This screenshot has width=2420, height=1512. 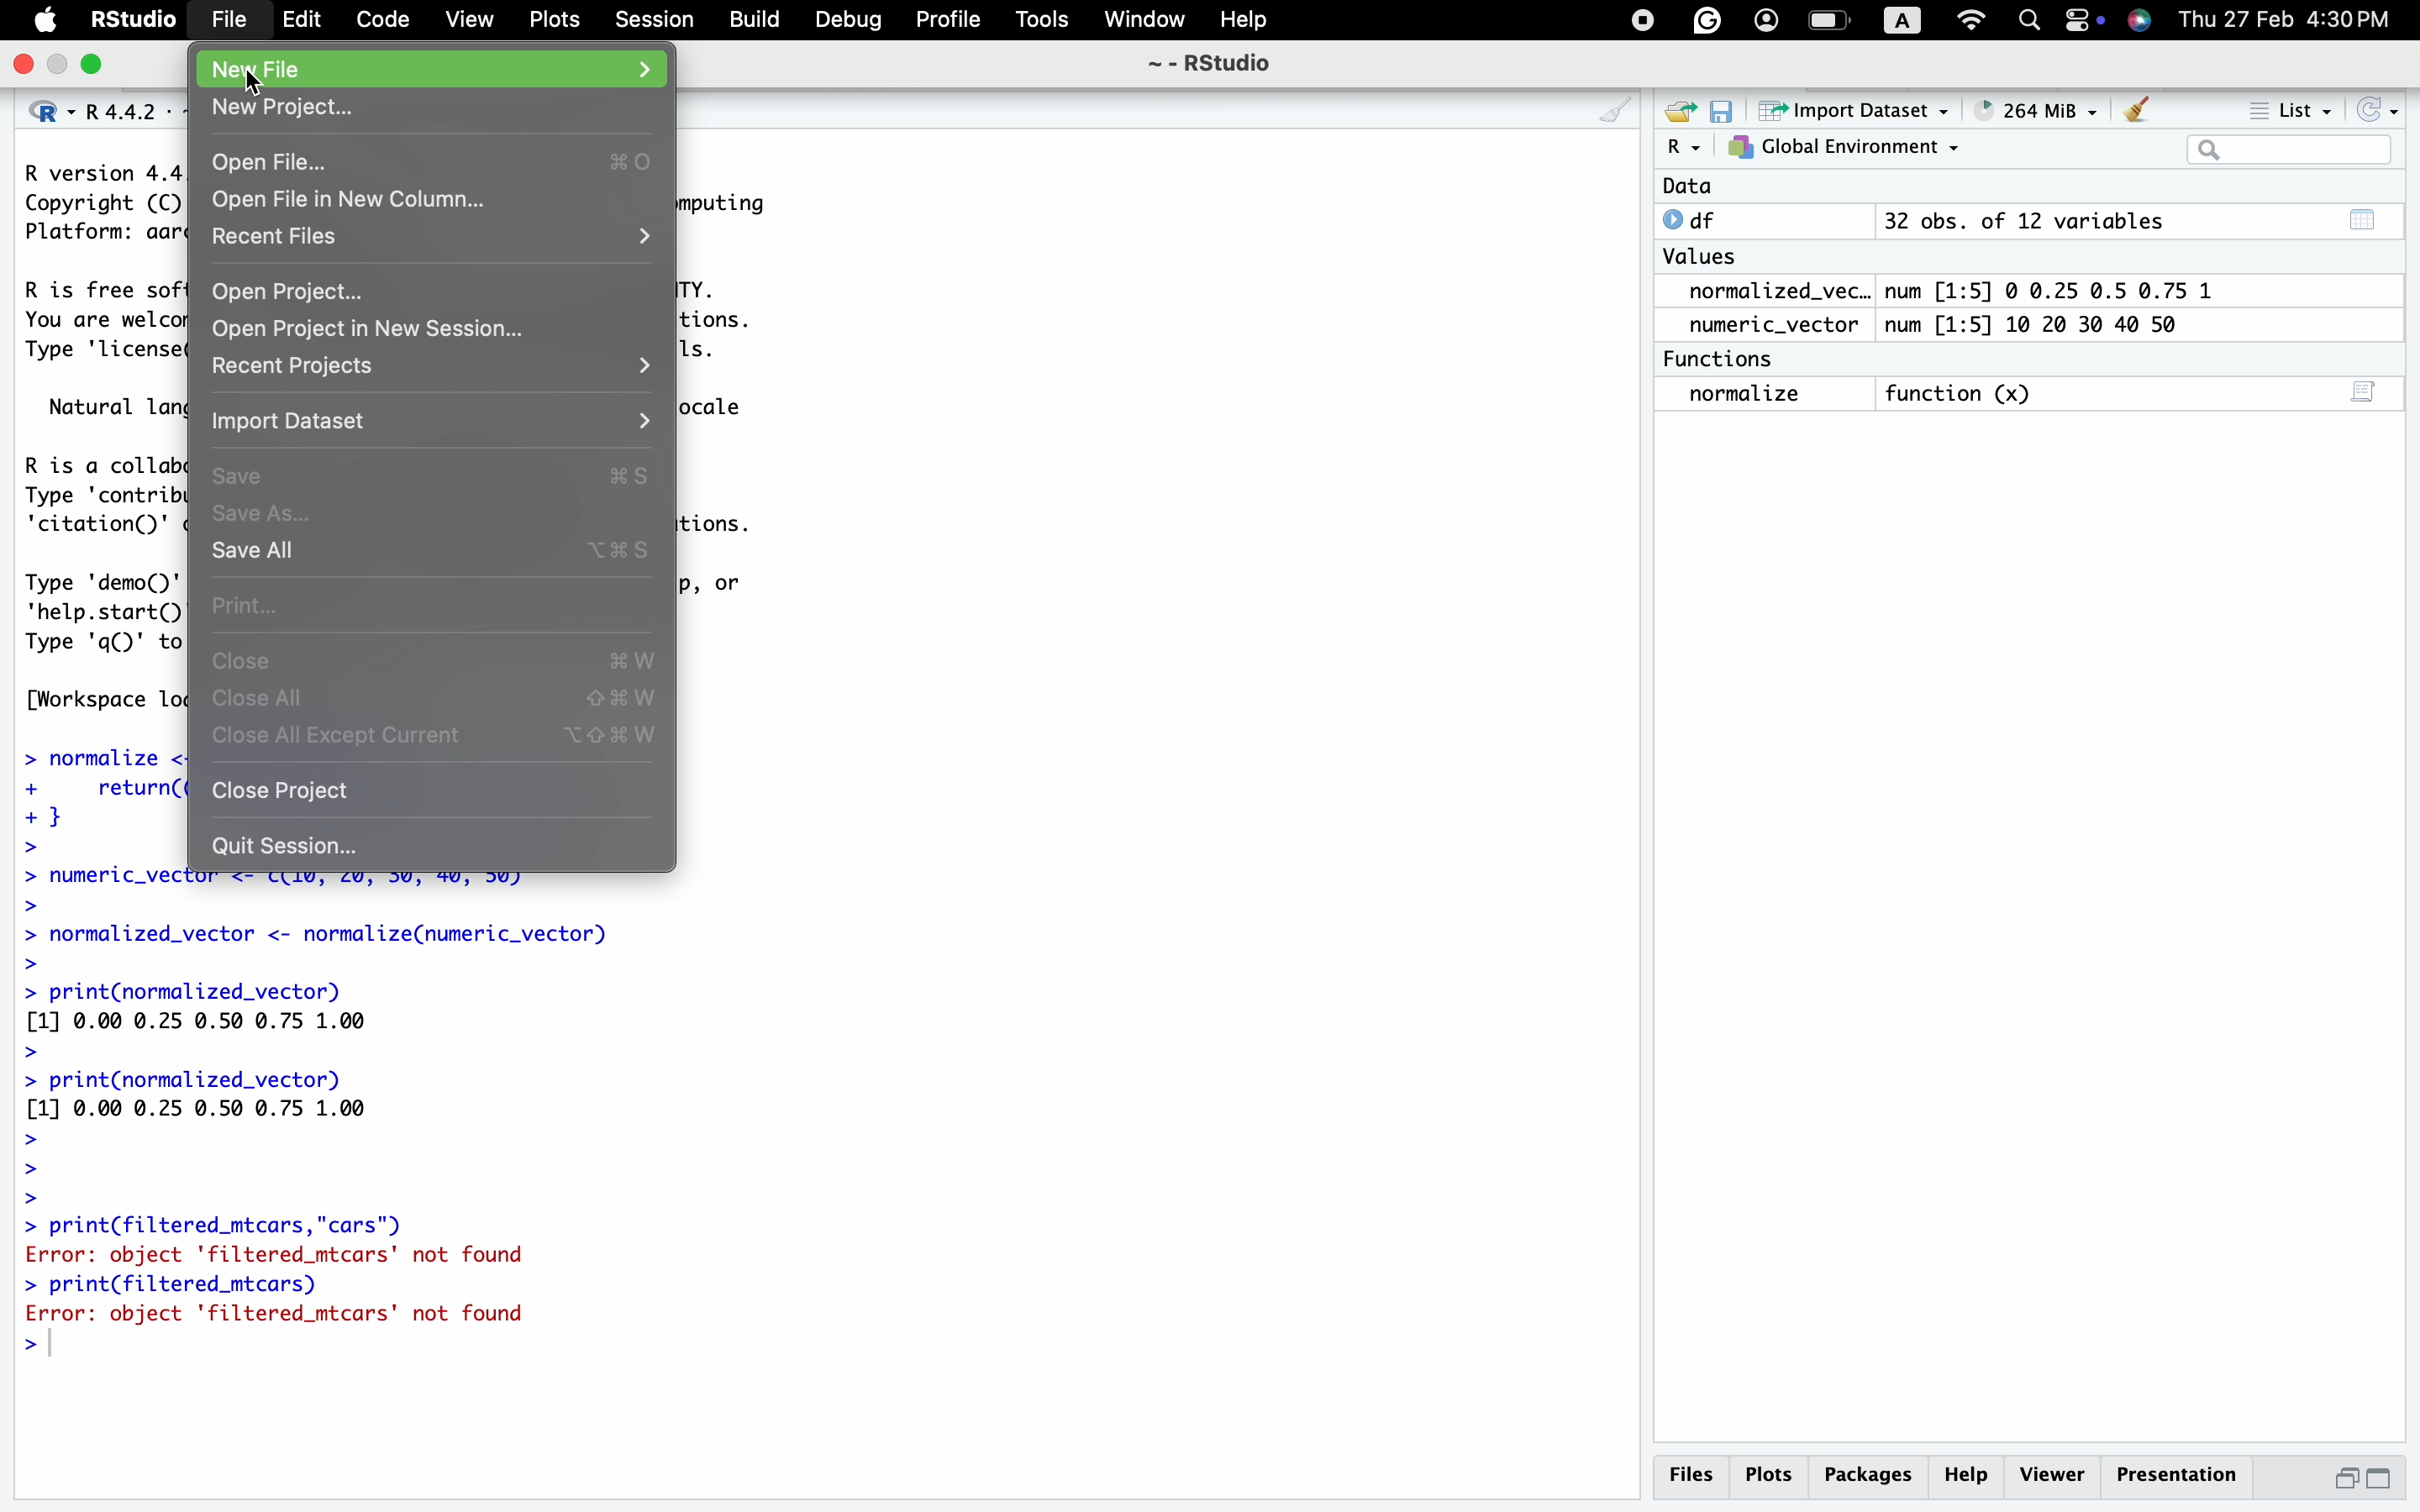 I want to click on close project, so click(x=430, y=791).